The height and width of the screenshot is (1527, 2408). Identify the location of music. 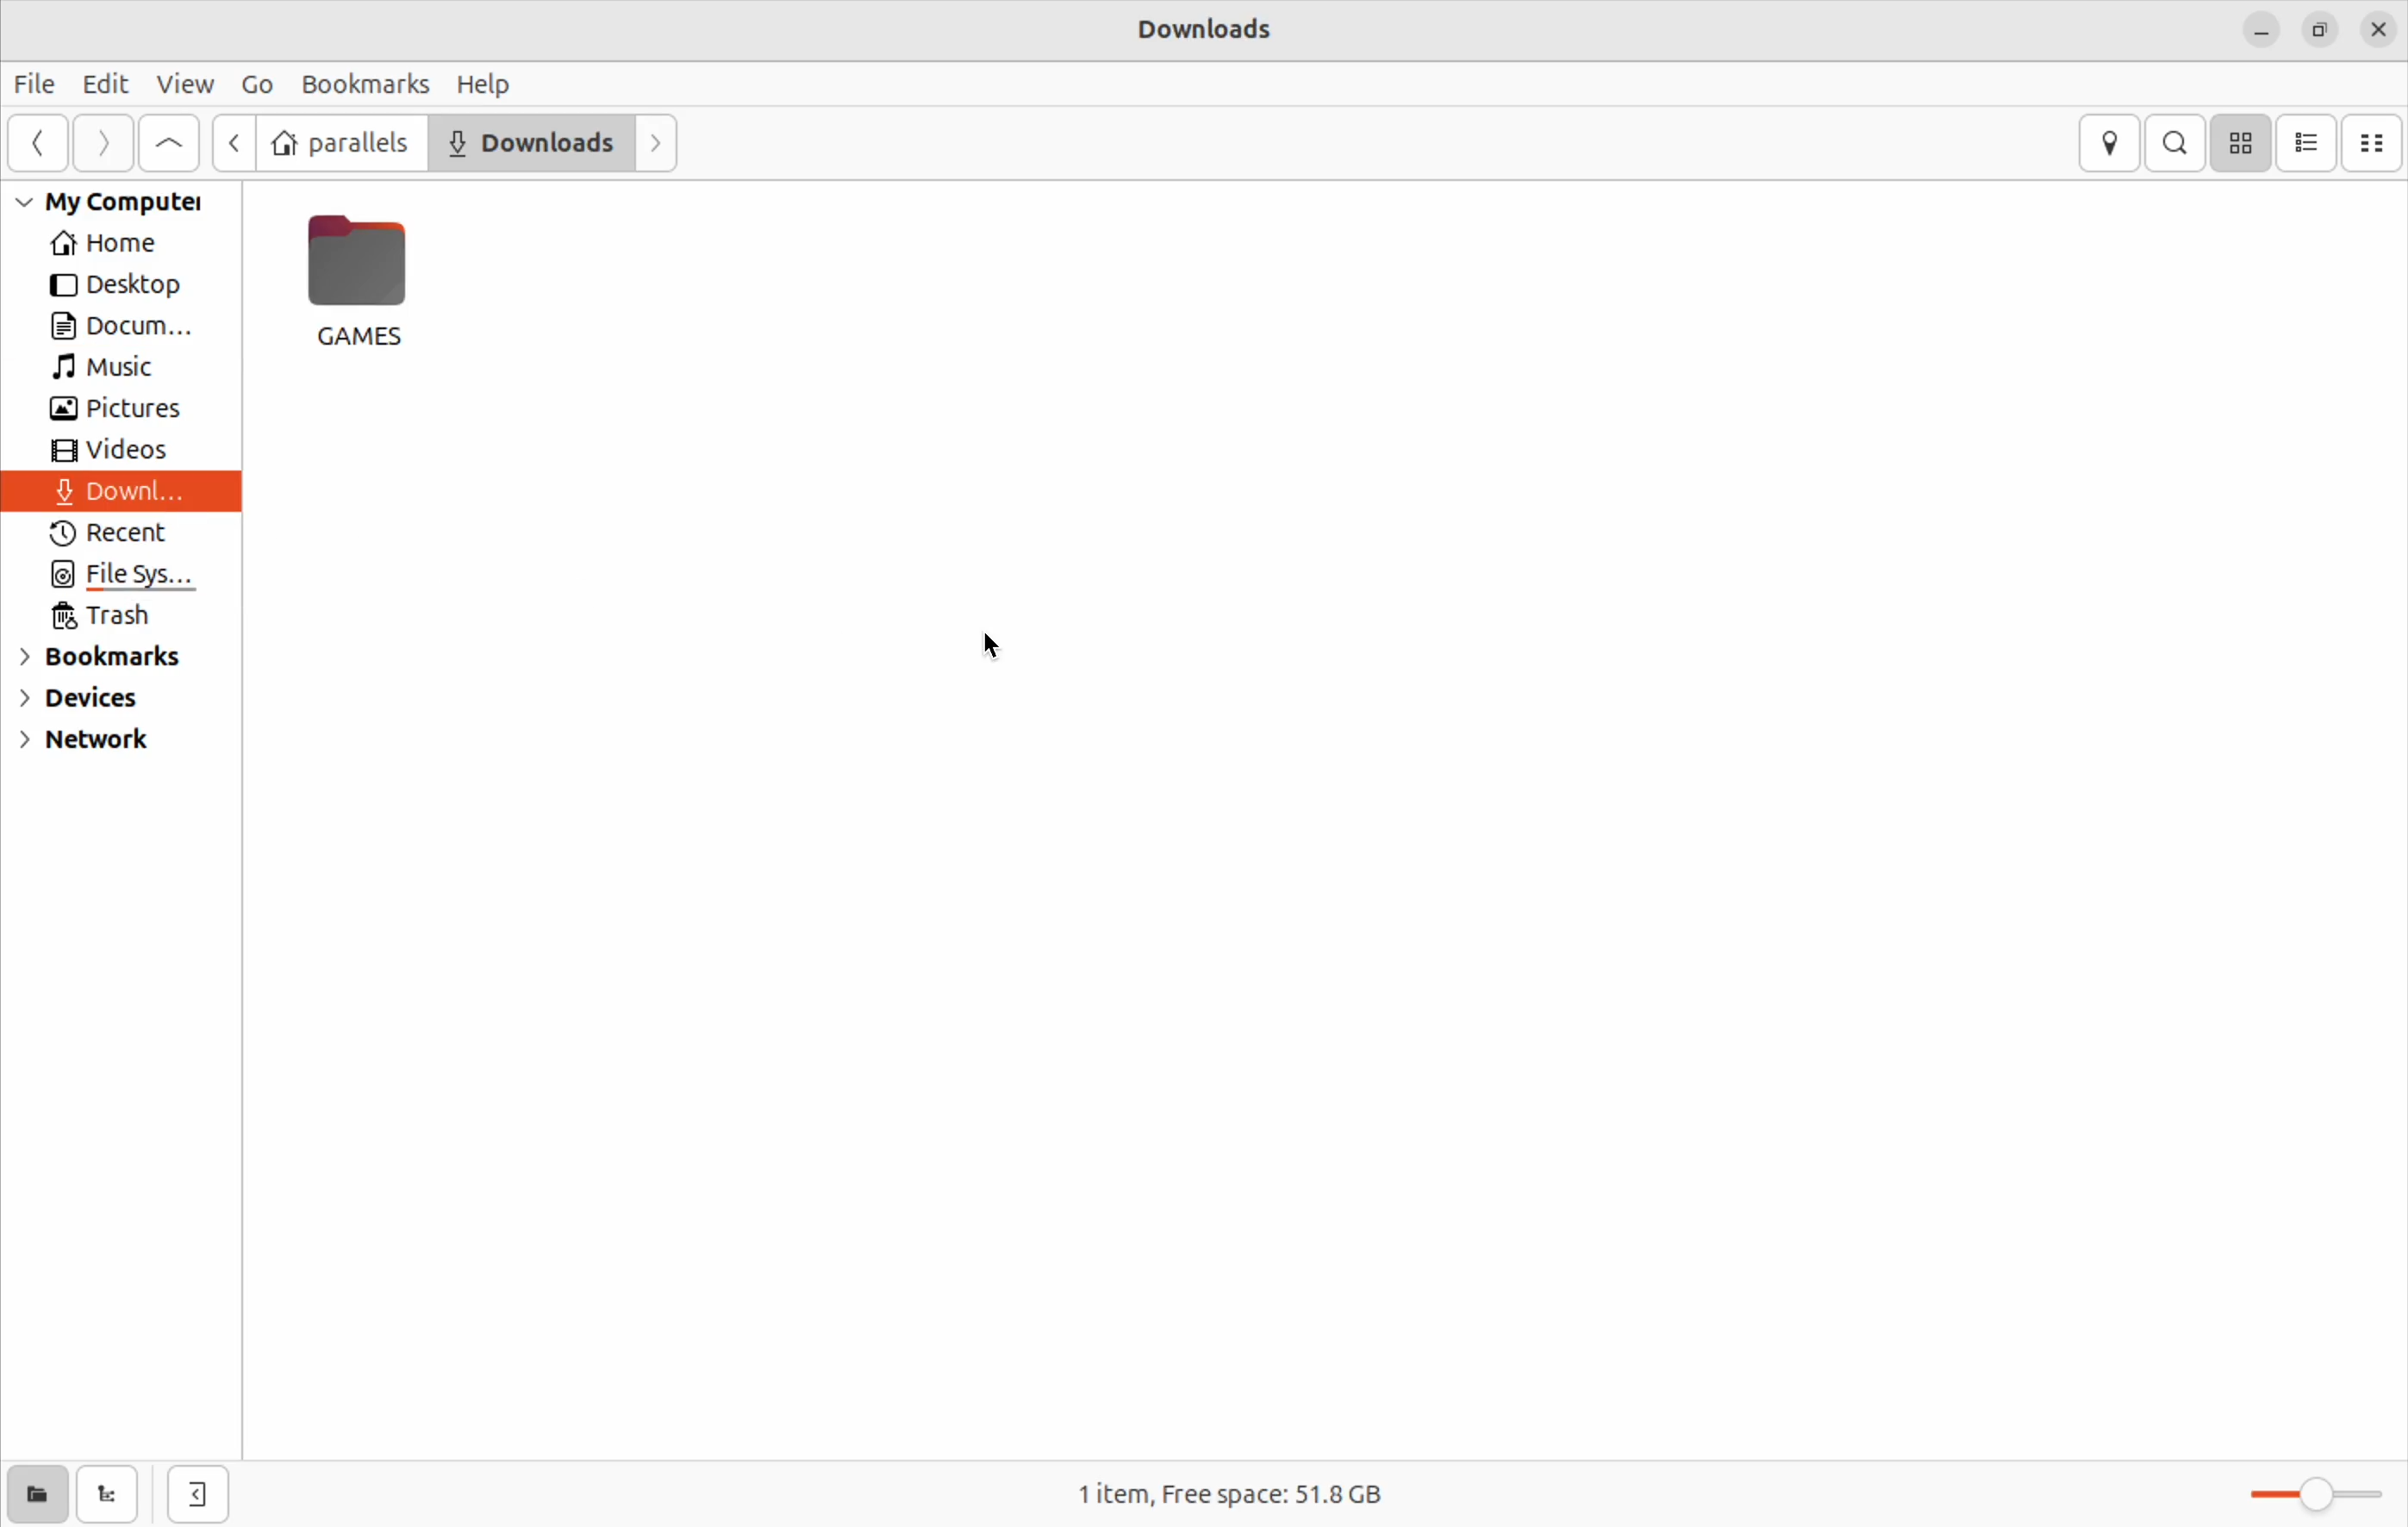
(122, 370).